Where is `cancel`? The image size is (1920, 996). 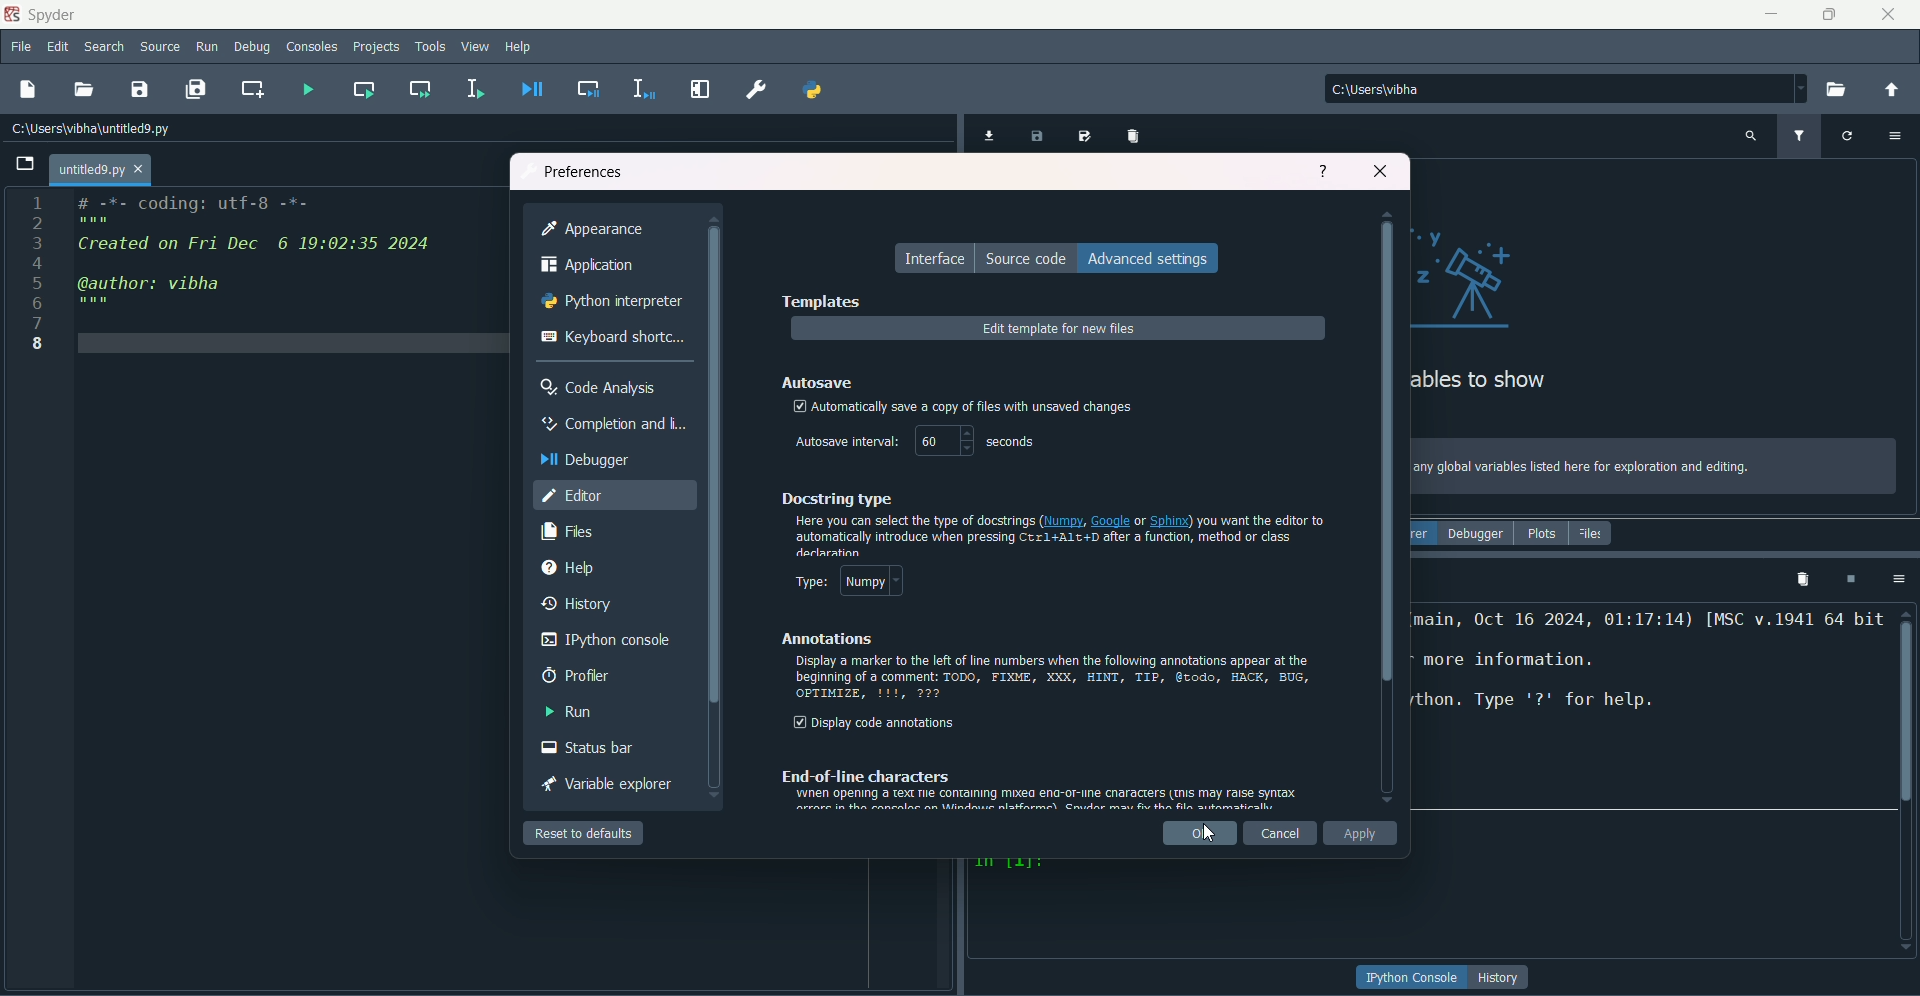 cancel is located at coordinates (1281, 835).